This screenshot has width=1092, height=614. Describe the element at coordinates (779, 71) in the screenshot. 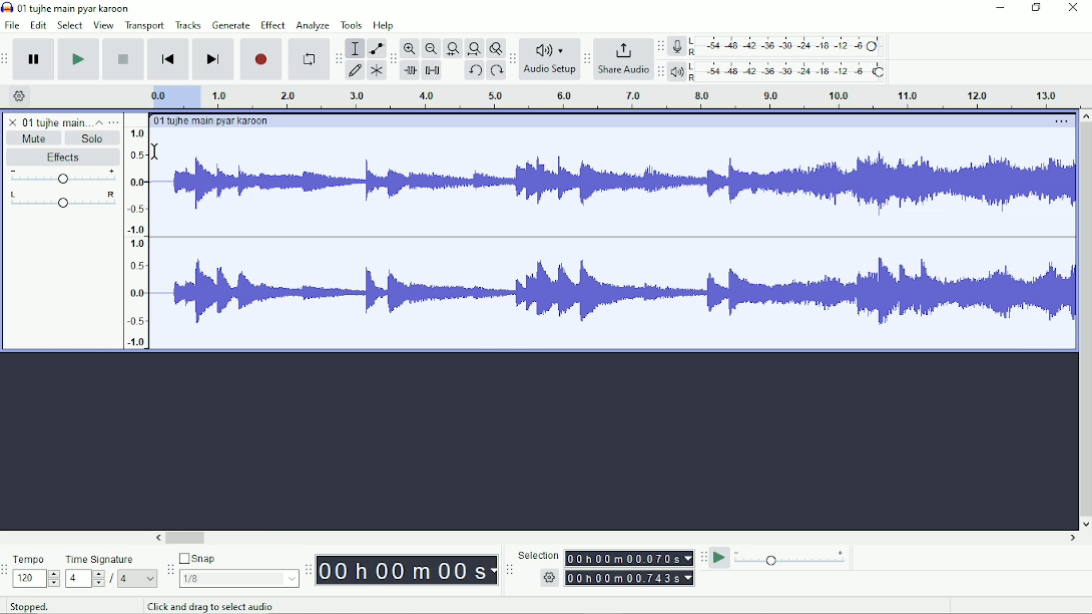

I see `Playback Meter` at that location.